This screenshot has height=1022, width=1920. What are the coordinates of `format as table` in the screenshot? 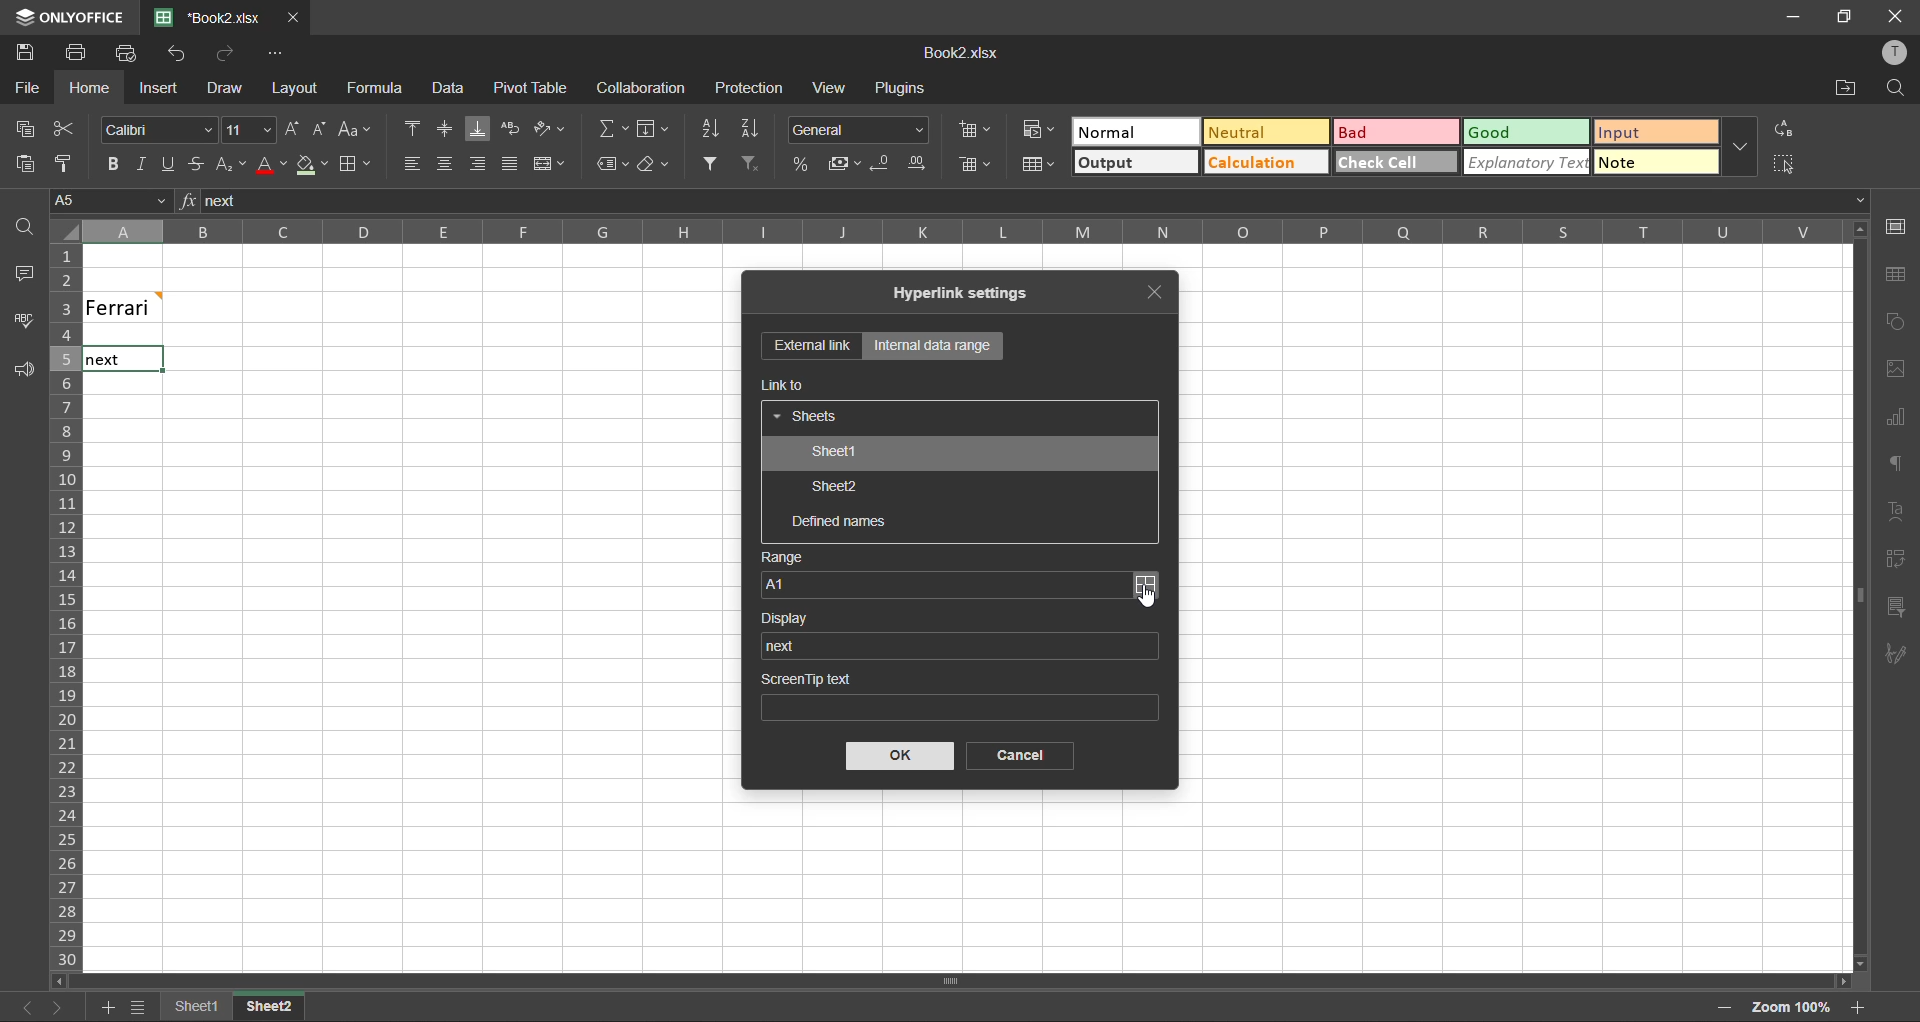 It's located at (1035, 165).